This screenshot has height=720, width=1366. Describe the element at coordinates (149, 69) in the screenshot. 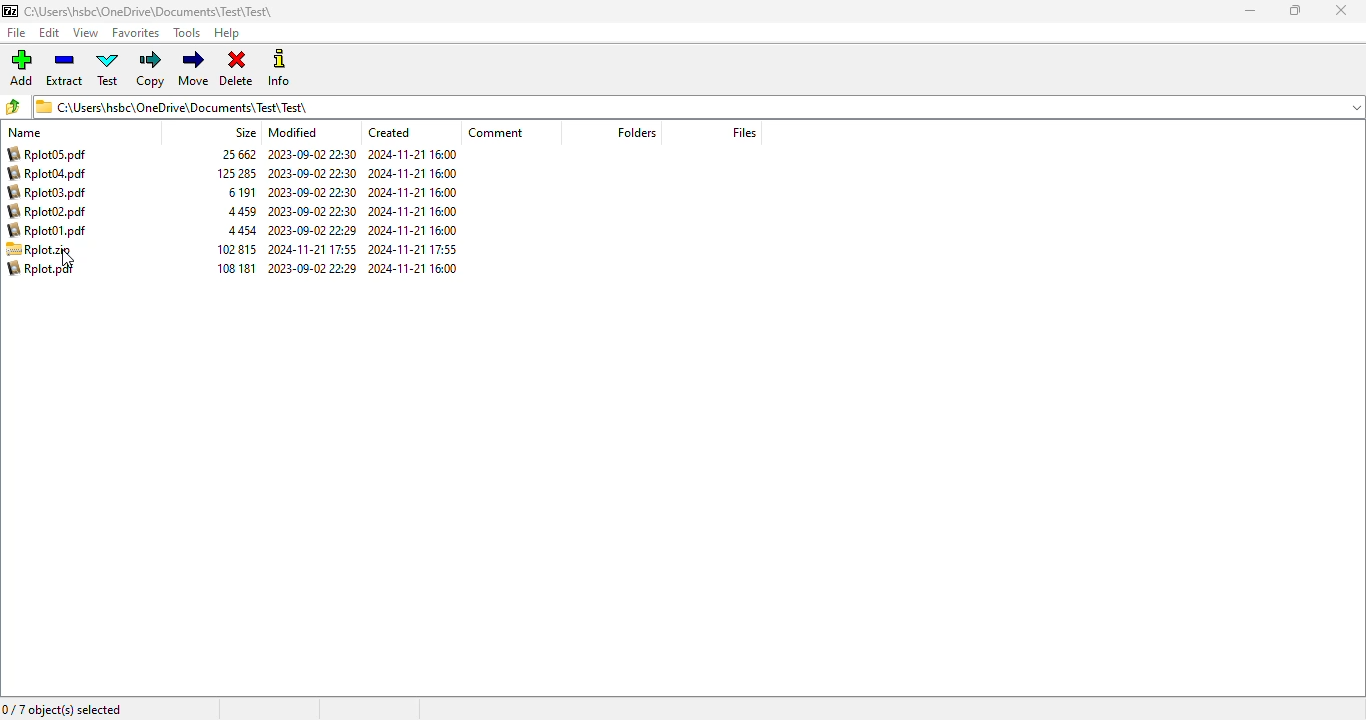

I see `copy` at that location.